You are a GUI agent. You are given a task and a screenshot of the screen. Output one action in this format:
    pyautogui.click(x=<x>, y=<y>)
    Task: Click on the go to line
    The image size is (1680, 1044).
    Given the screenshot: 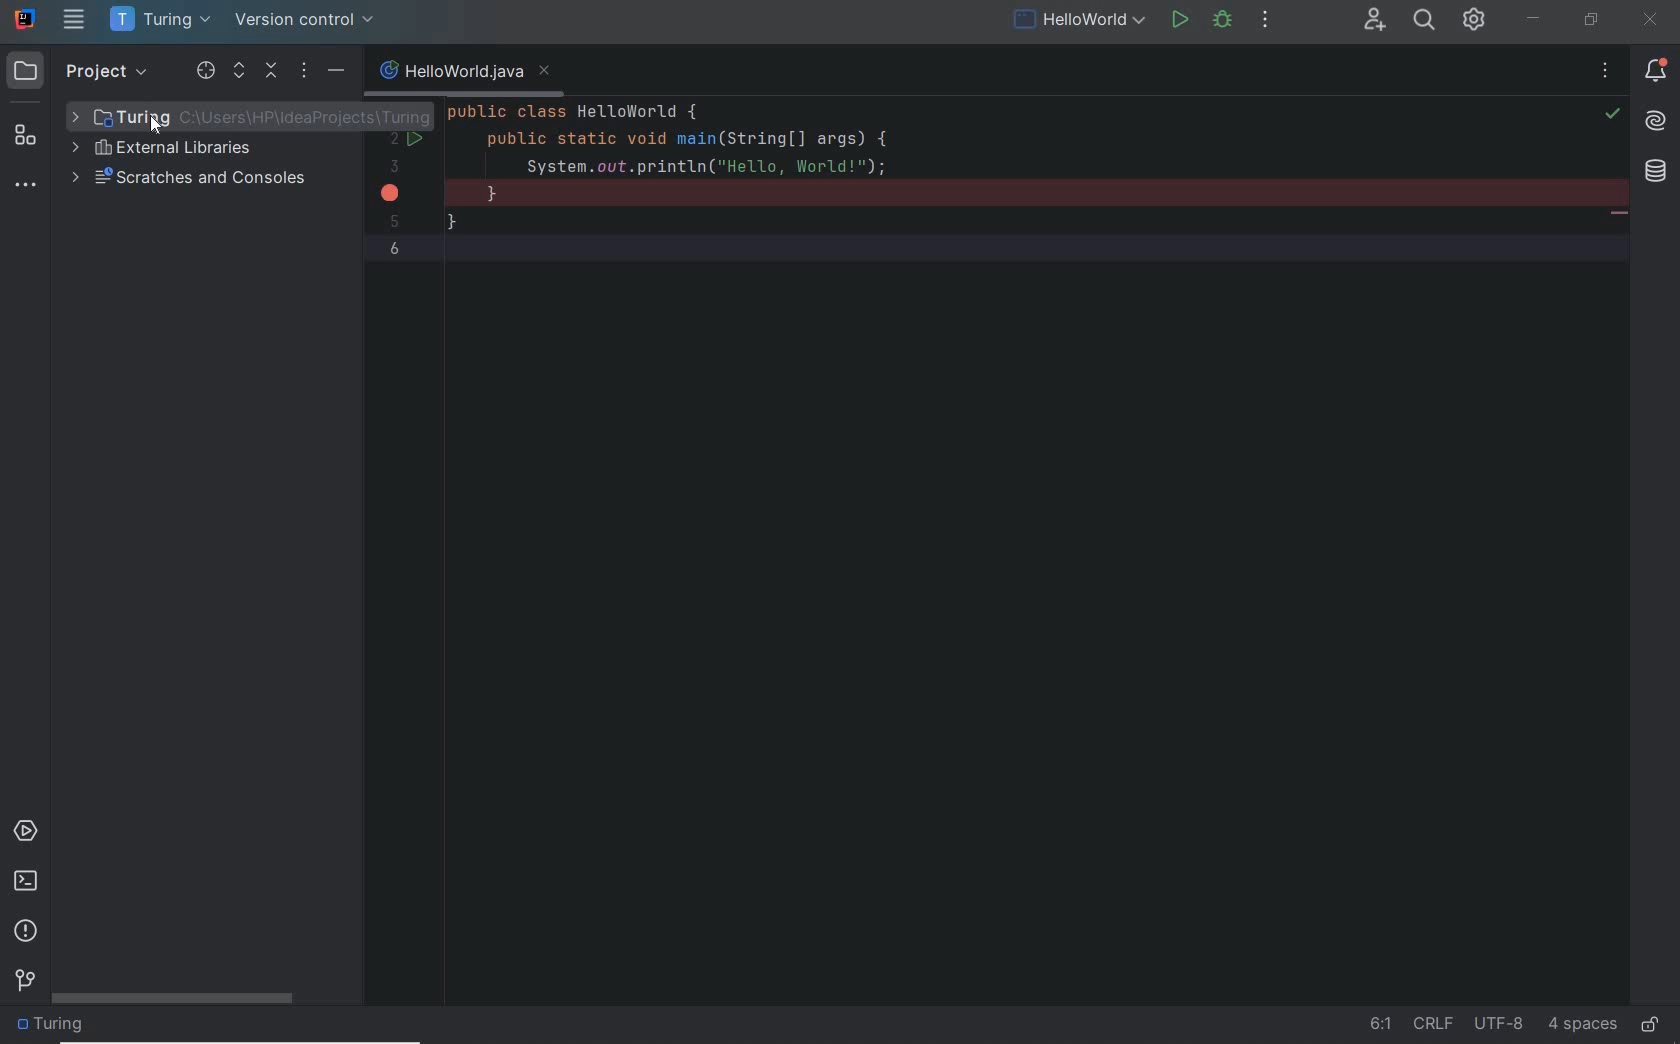 What is the action you would take?
    pyautogui.click(x=1381, y=1024)
    